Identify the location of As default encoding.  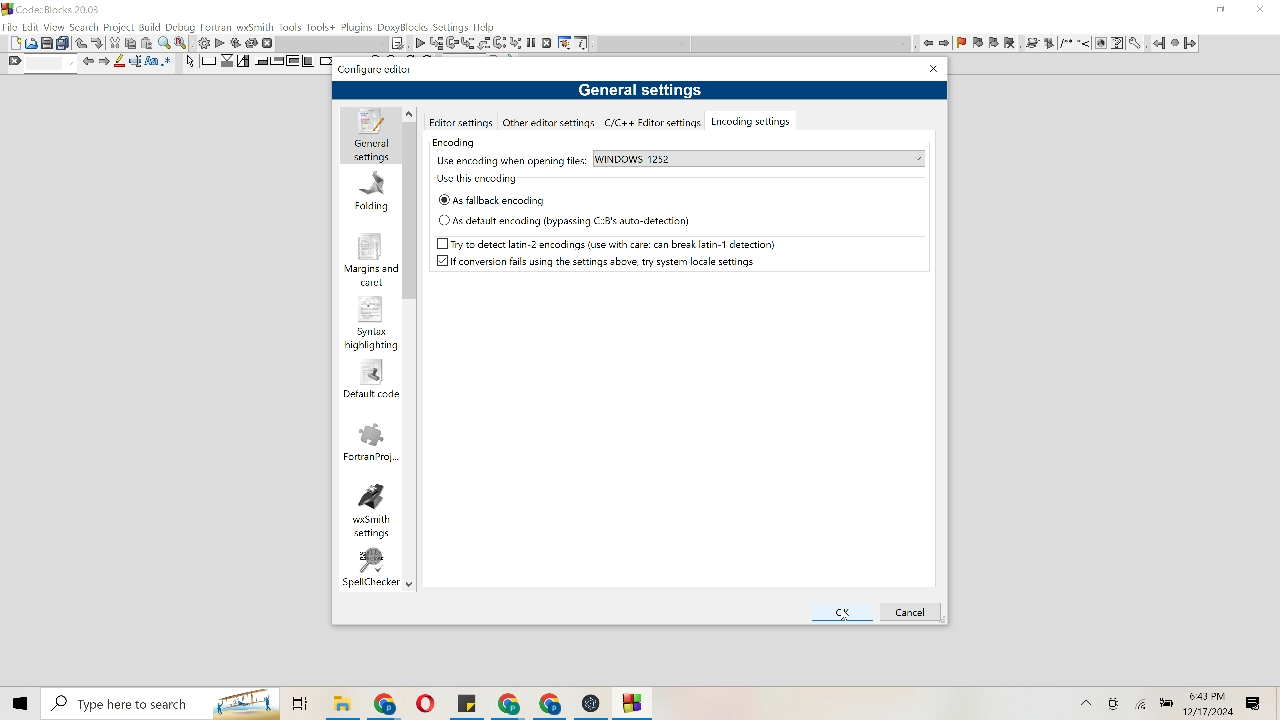
(564, 220).